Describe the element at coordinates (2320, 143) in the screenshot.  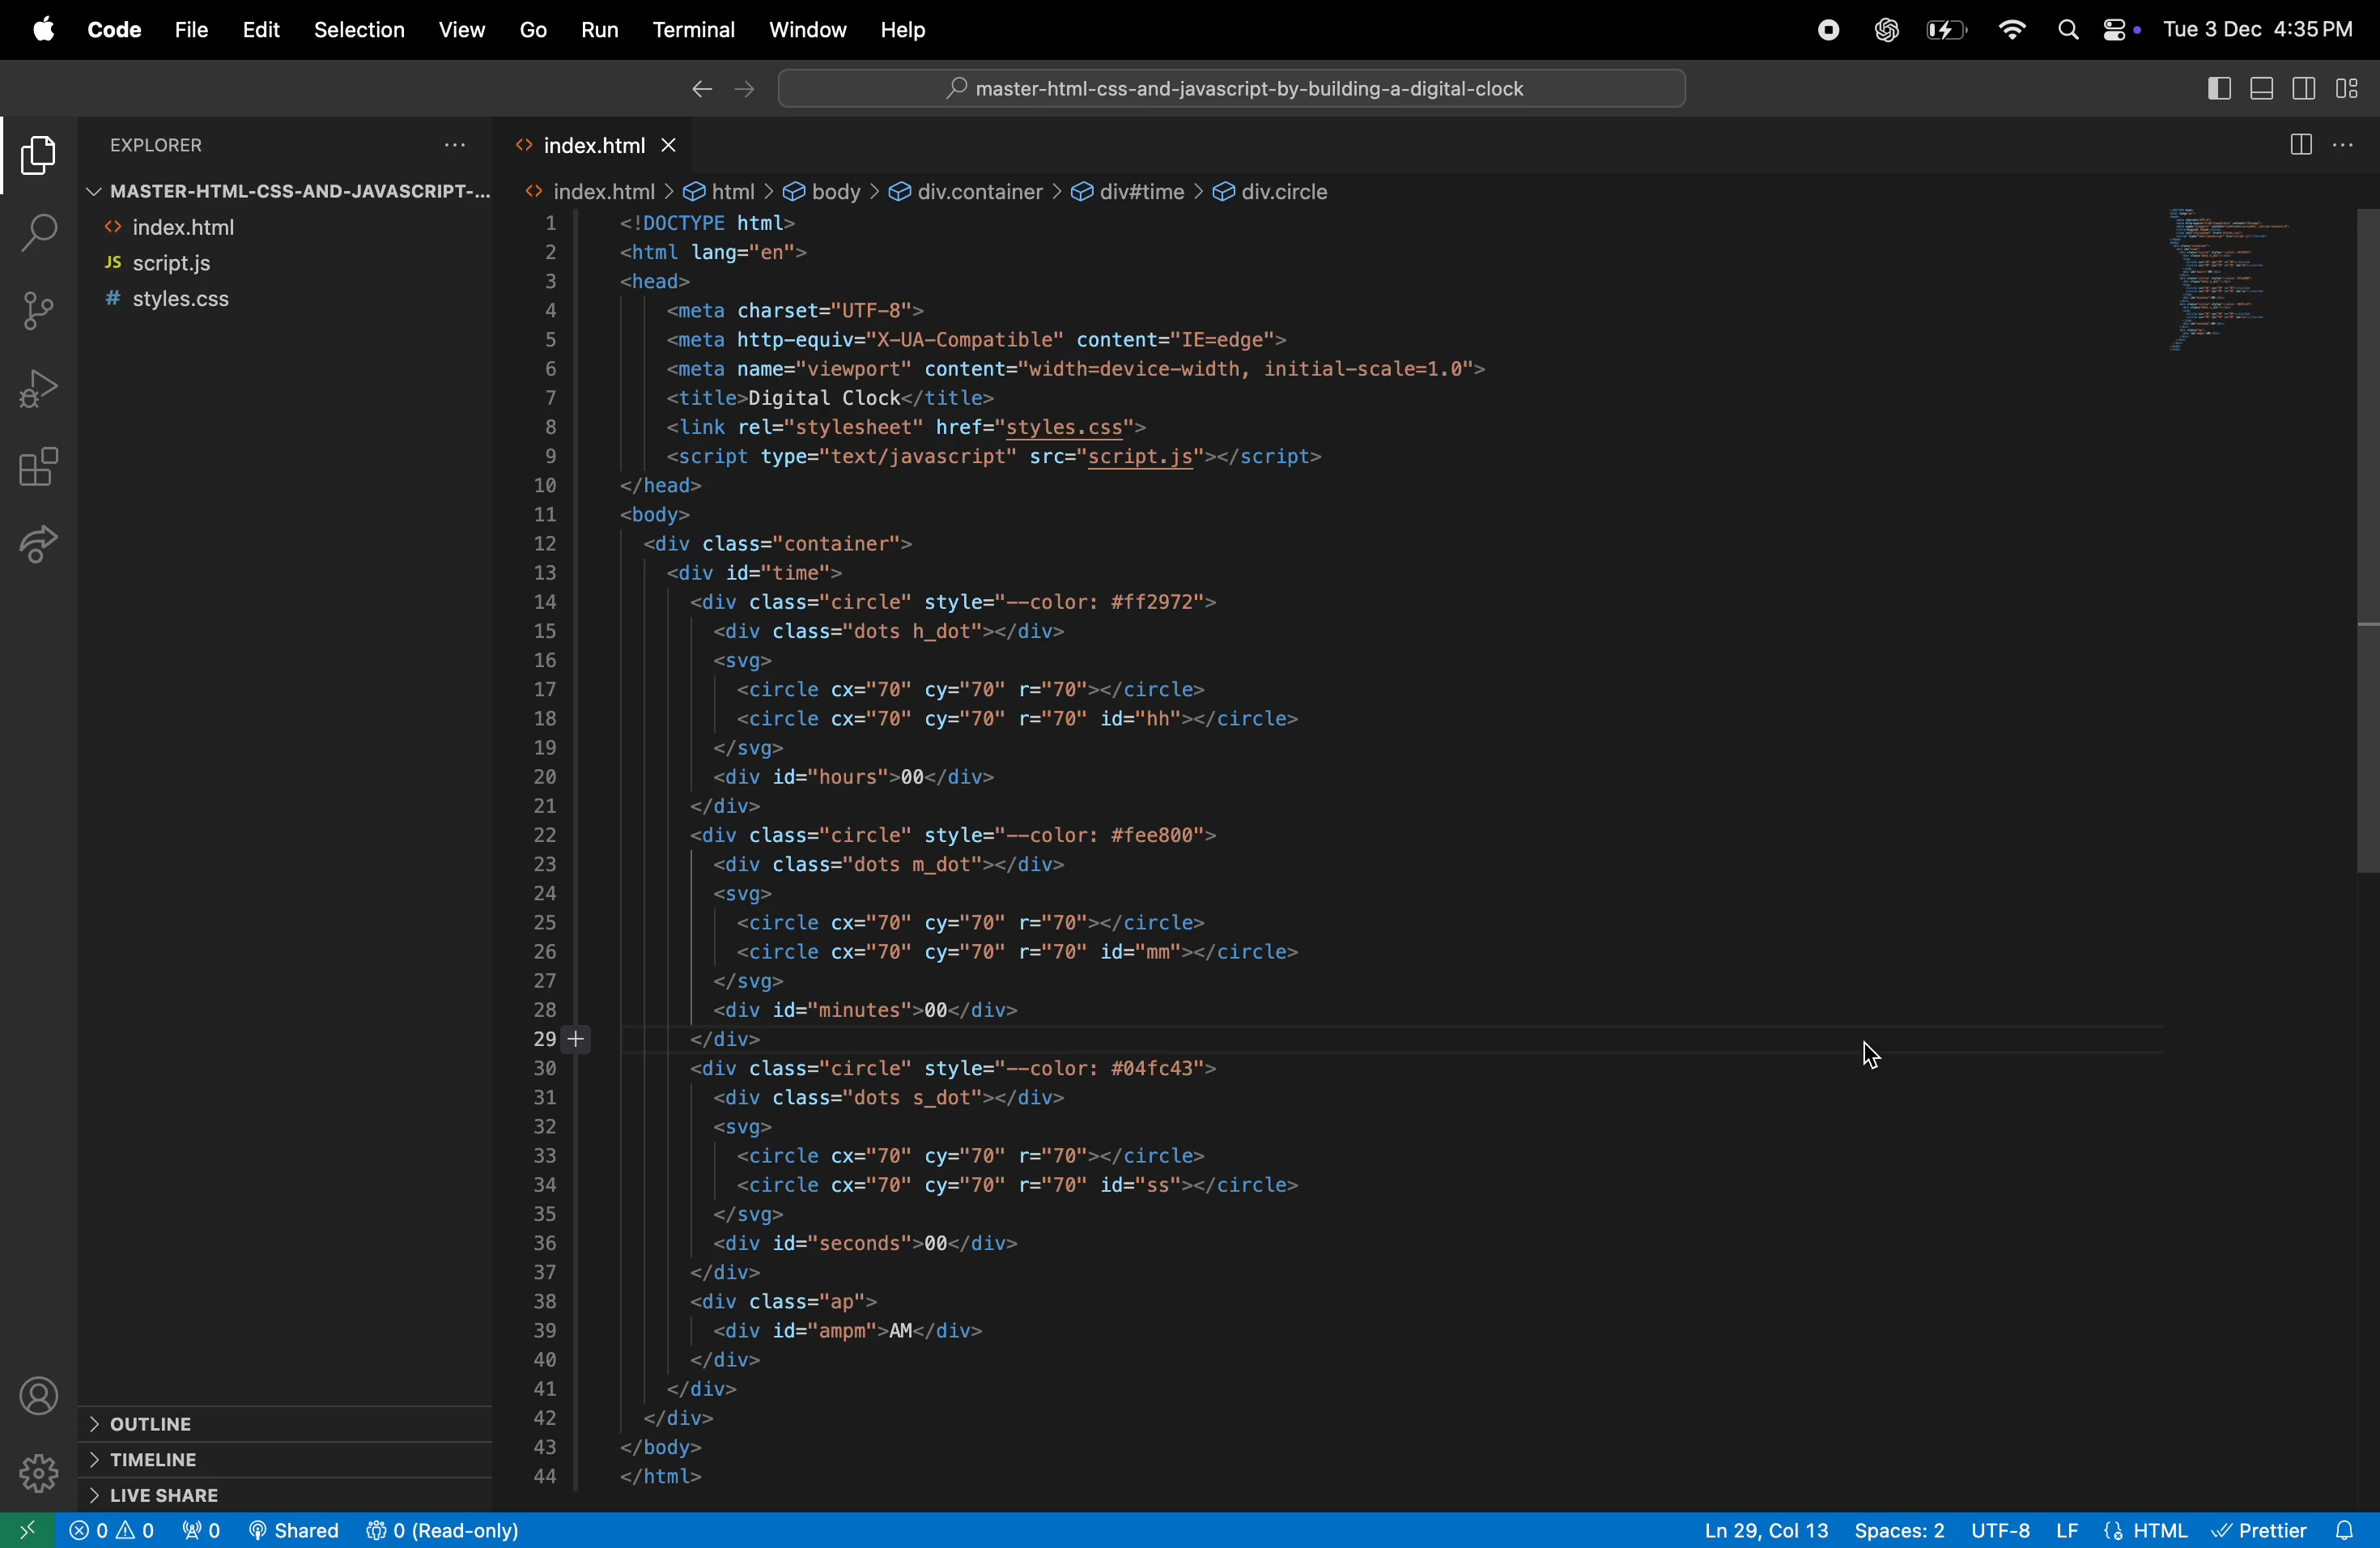
I see `toggle editor` at that location.